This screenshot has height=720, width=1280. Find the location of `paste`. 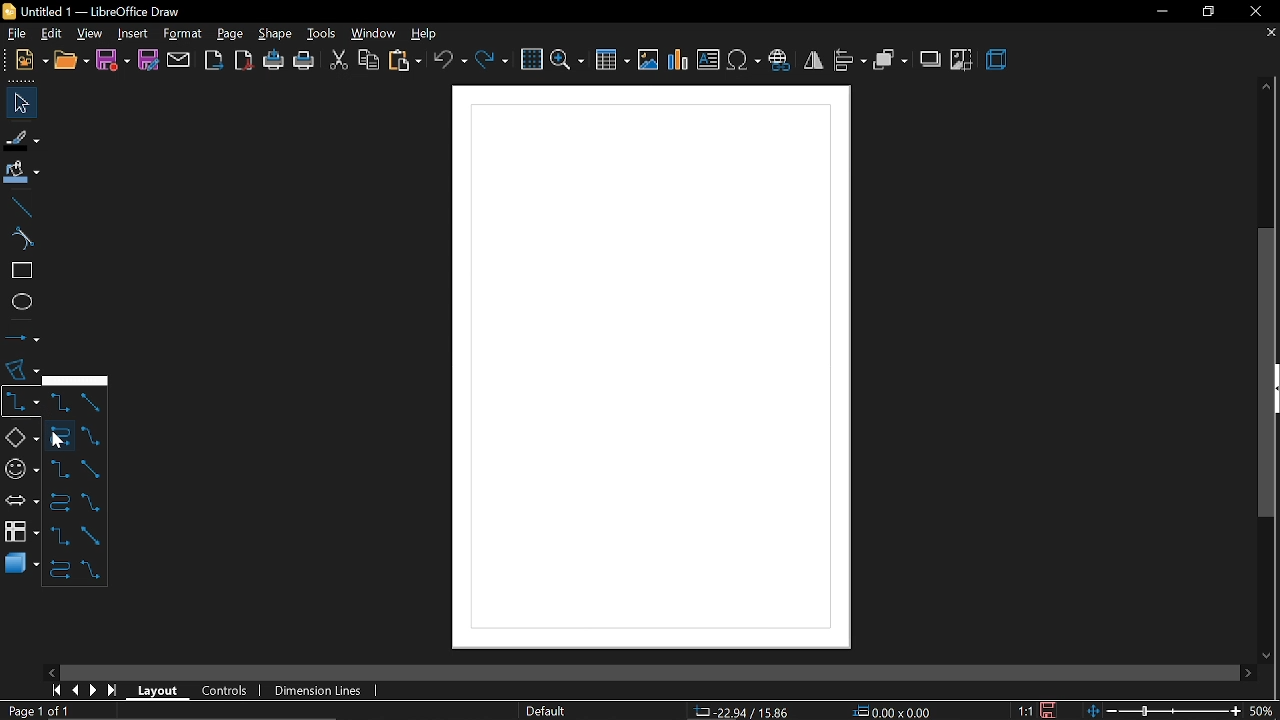

paste is located at coordinates (404, 61).